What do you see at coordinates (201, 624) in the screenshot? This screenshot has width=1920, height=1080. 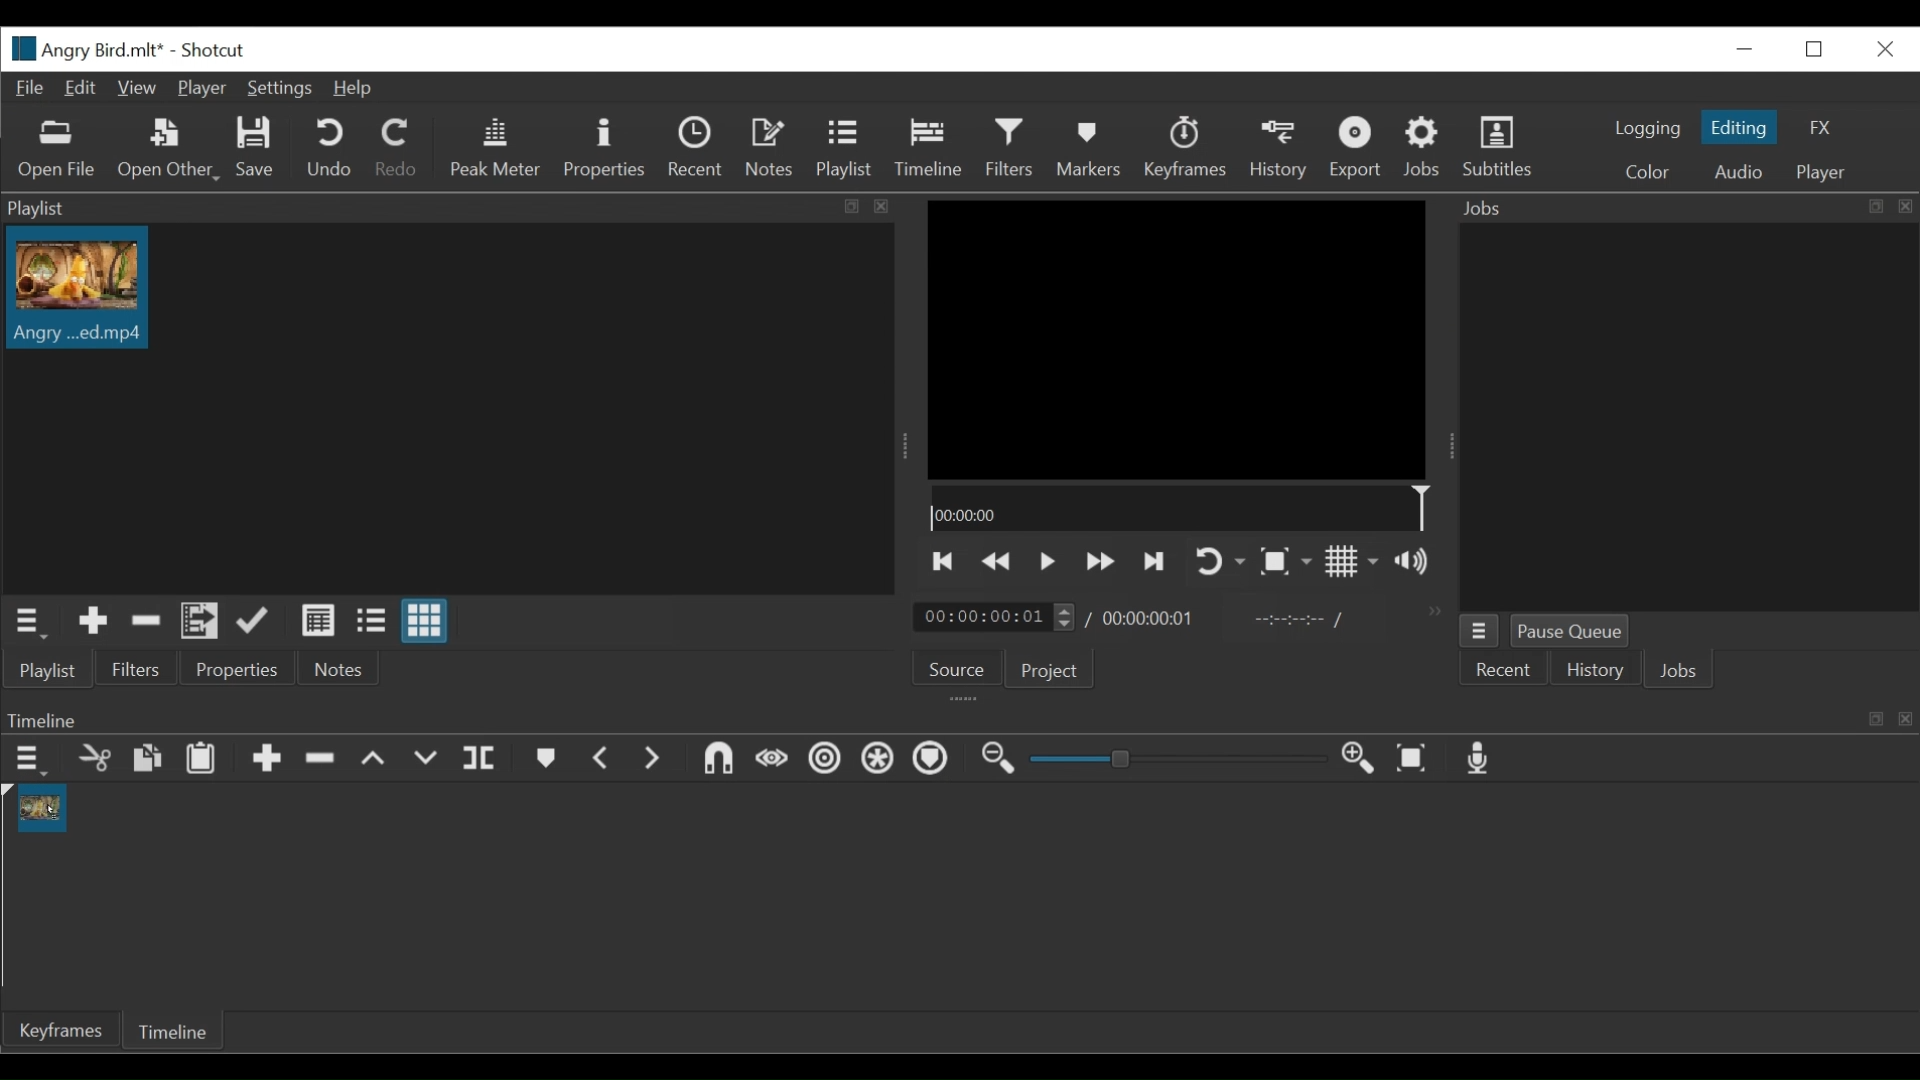 I see `Add files to the playlist` at bounding box center [201, 624].